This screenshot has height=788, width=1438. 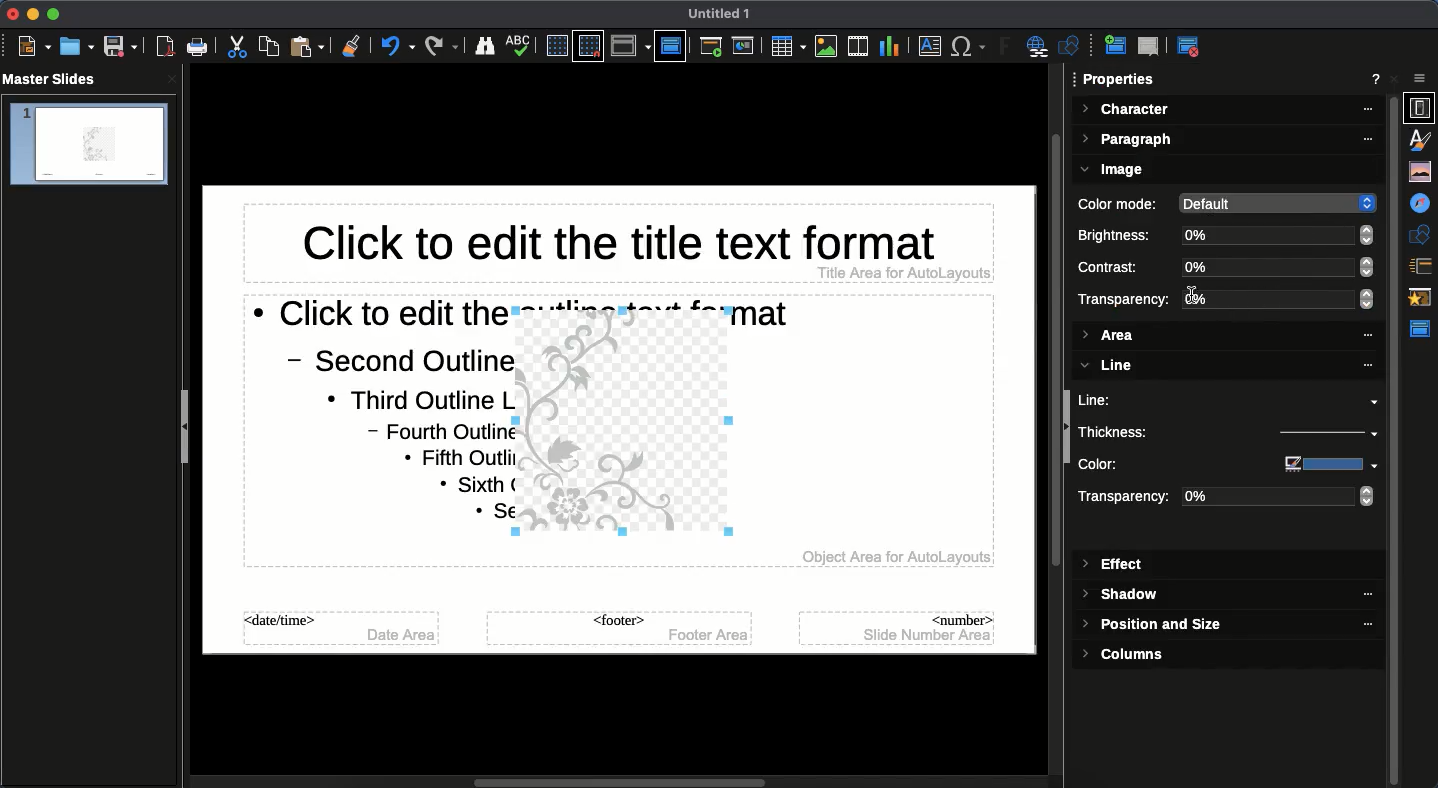 I want to click on Animation, so click(x=1422, y=299).